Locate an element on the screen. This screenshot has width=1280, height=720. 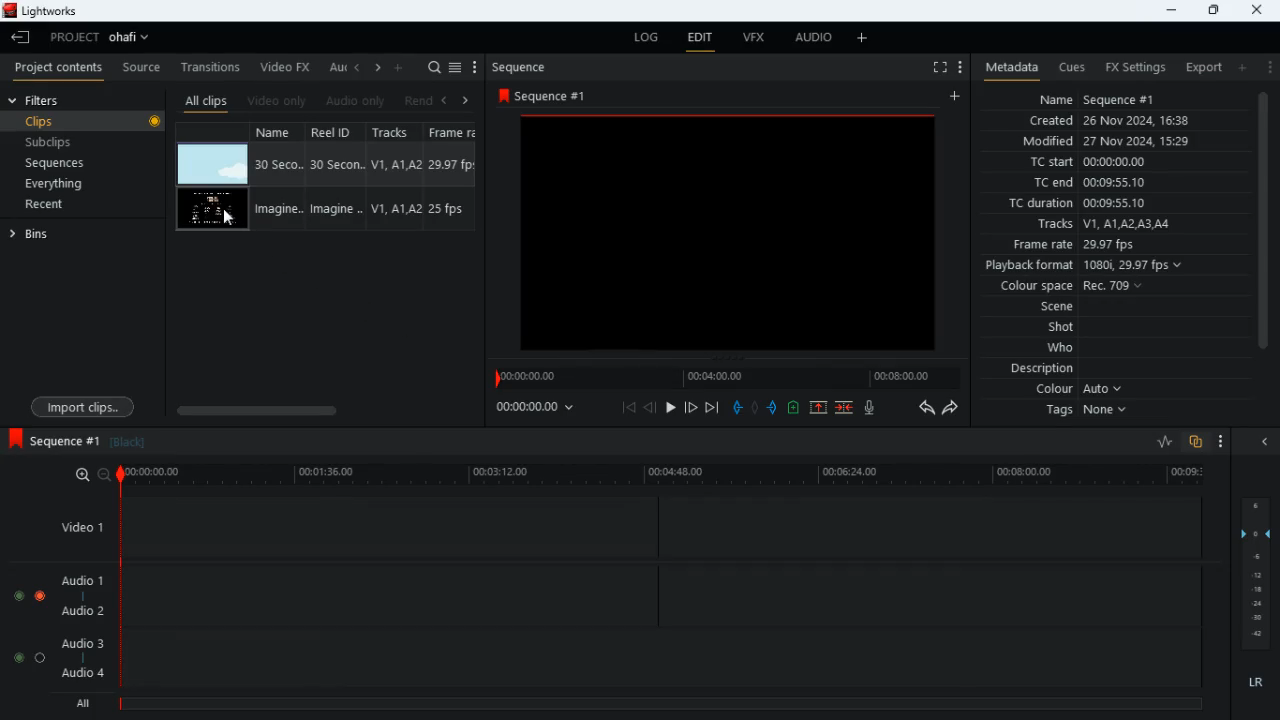
sequences is located at coordinates (57, 163).